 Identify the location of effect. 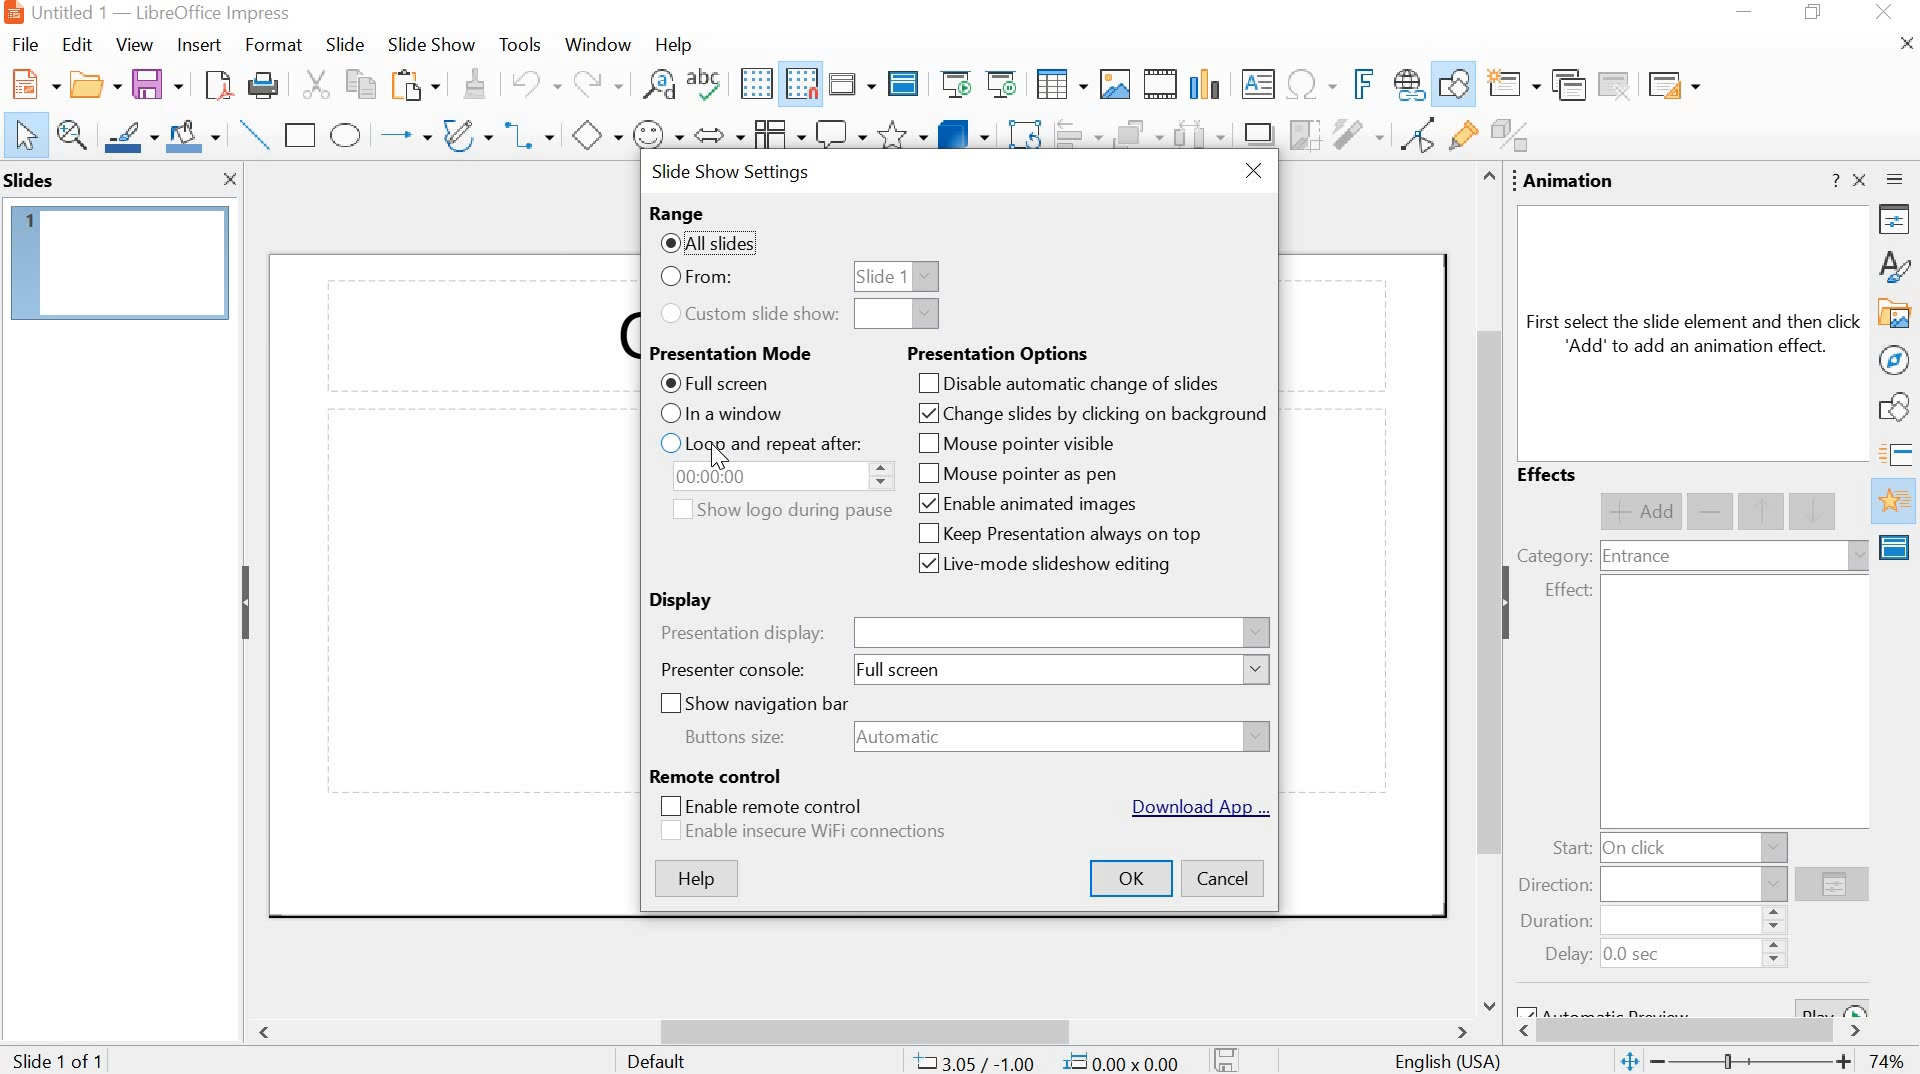
(1568, 591).